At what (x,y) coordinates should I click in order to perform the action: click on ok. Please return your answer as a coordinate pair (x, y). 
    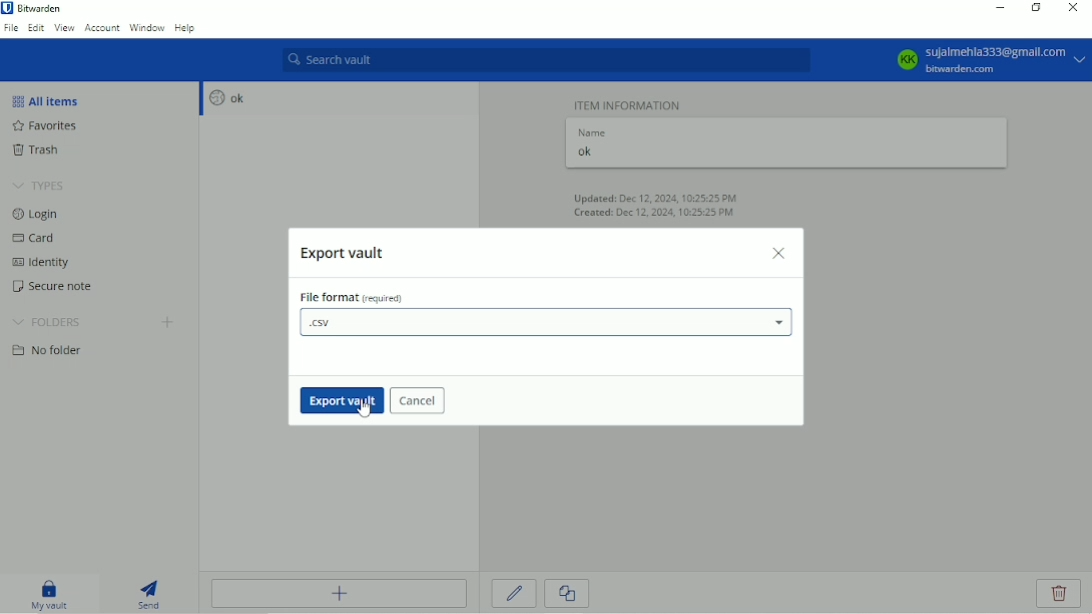
    Looking at the image, I should click on (224, 98).